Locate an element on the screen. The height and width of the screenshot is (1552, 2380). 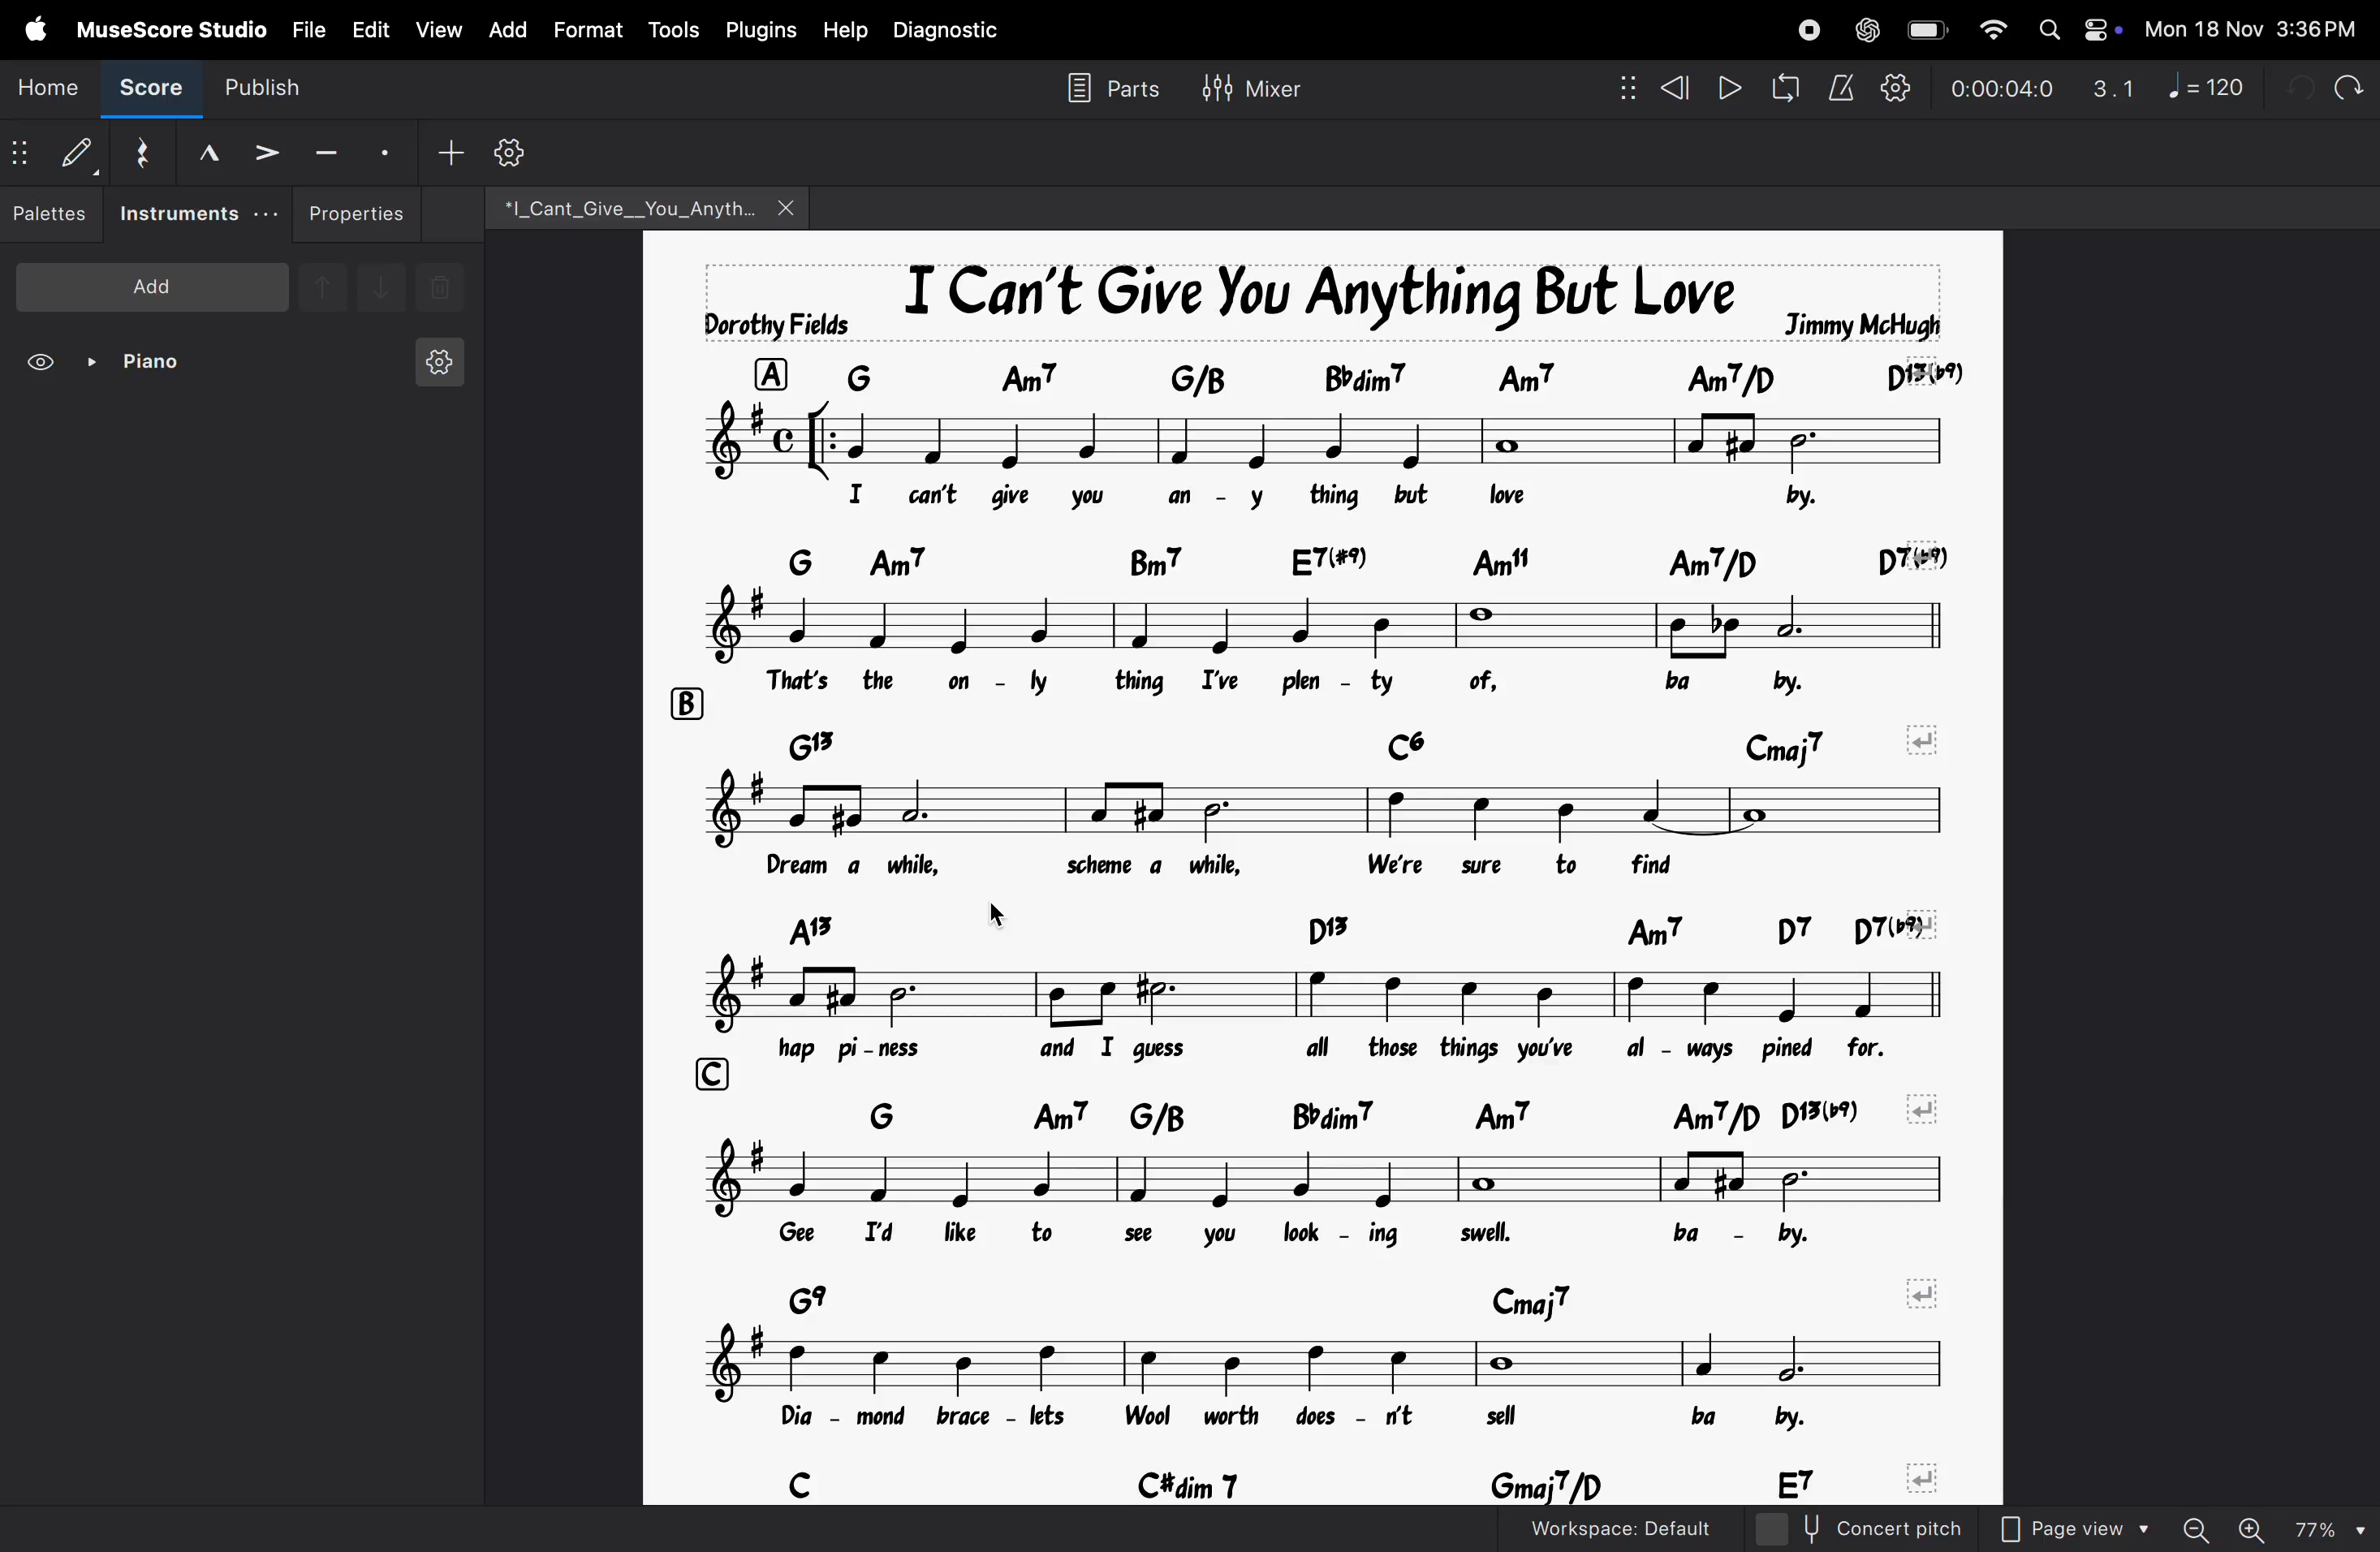
3.1 is located at coordinates (2108, 85).